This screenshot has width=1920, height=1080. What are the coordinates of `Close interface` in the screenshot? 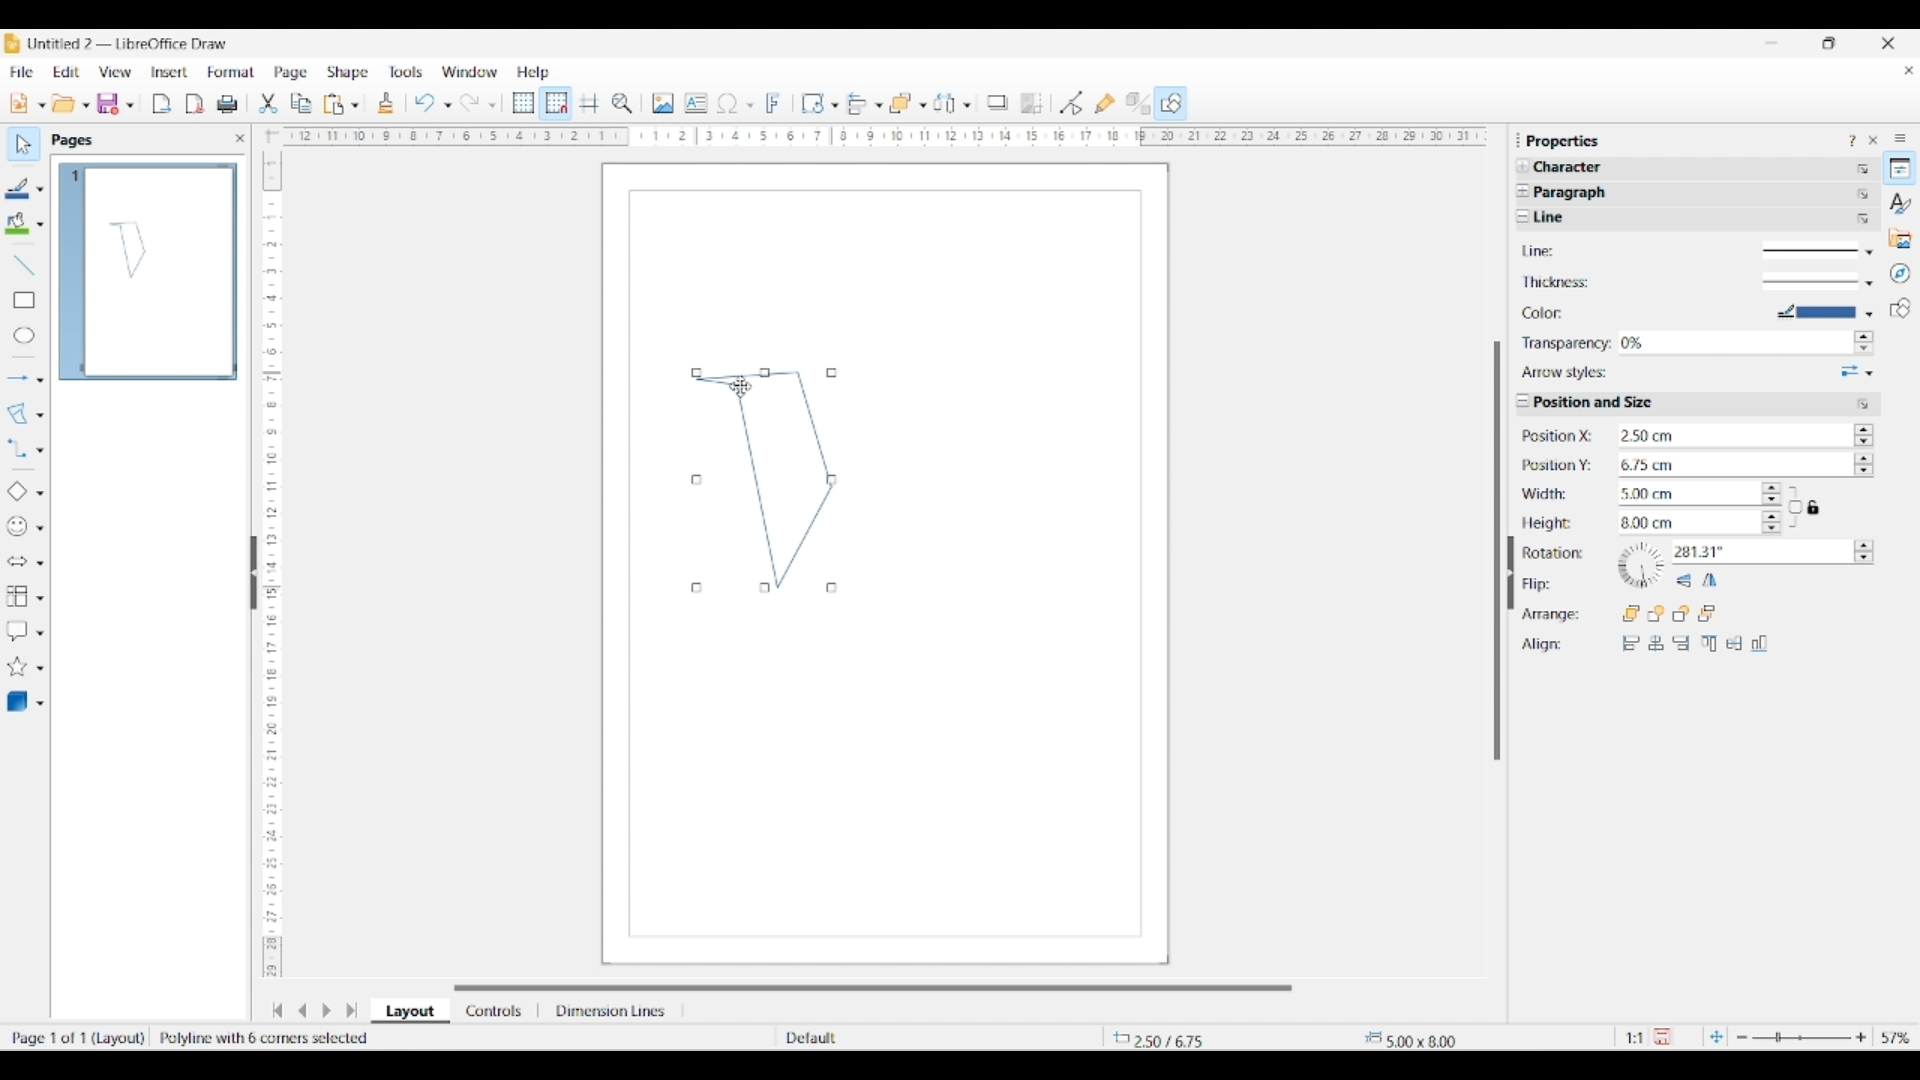 It's located at (1888, 43).